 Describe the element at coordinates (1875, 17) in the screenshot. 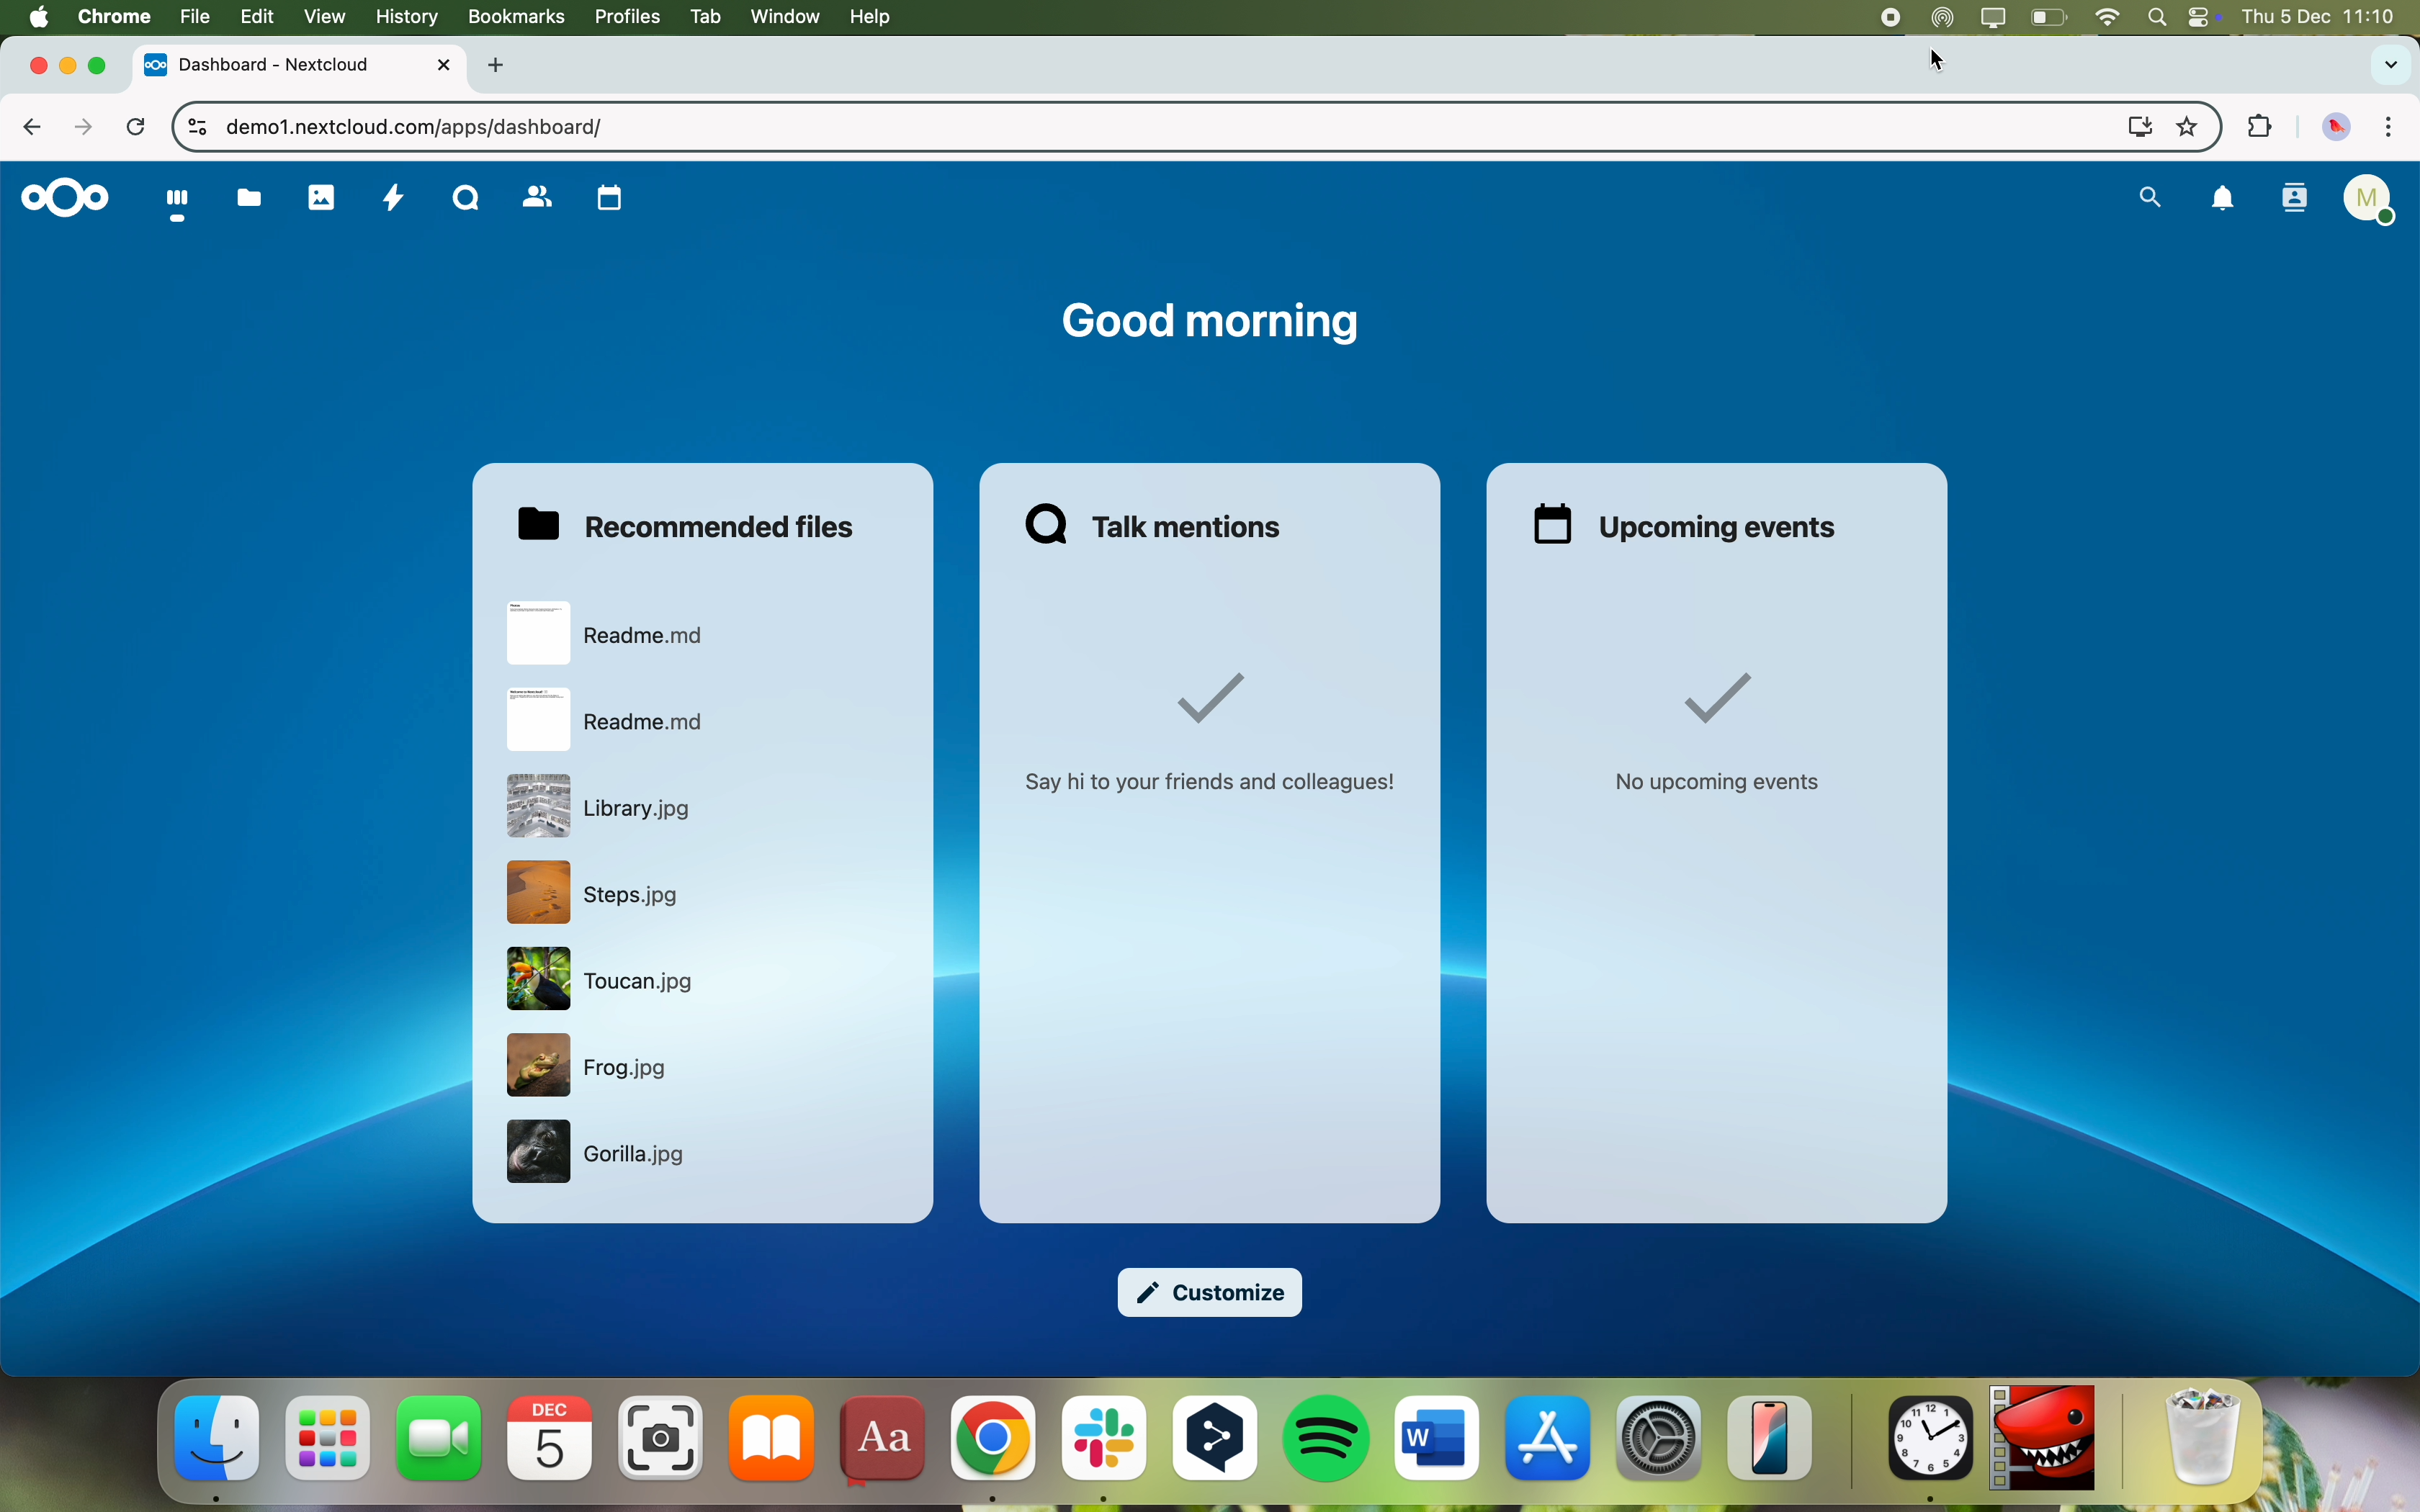

I see `stop recording` at that location.